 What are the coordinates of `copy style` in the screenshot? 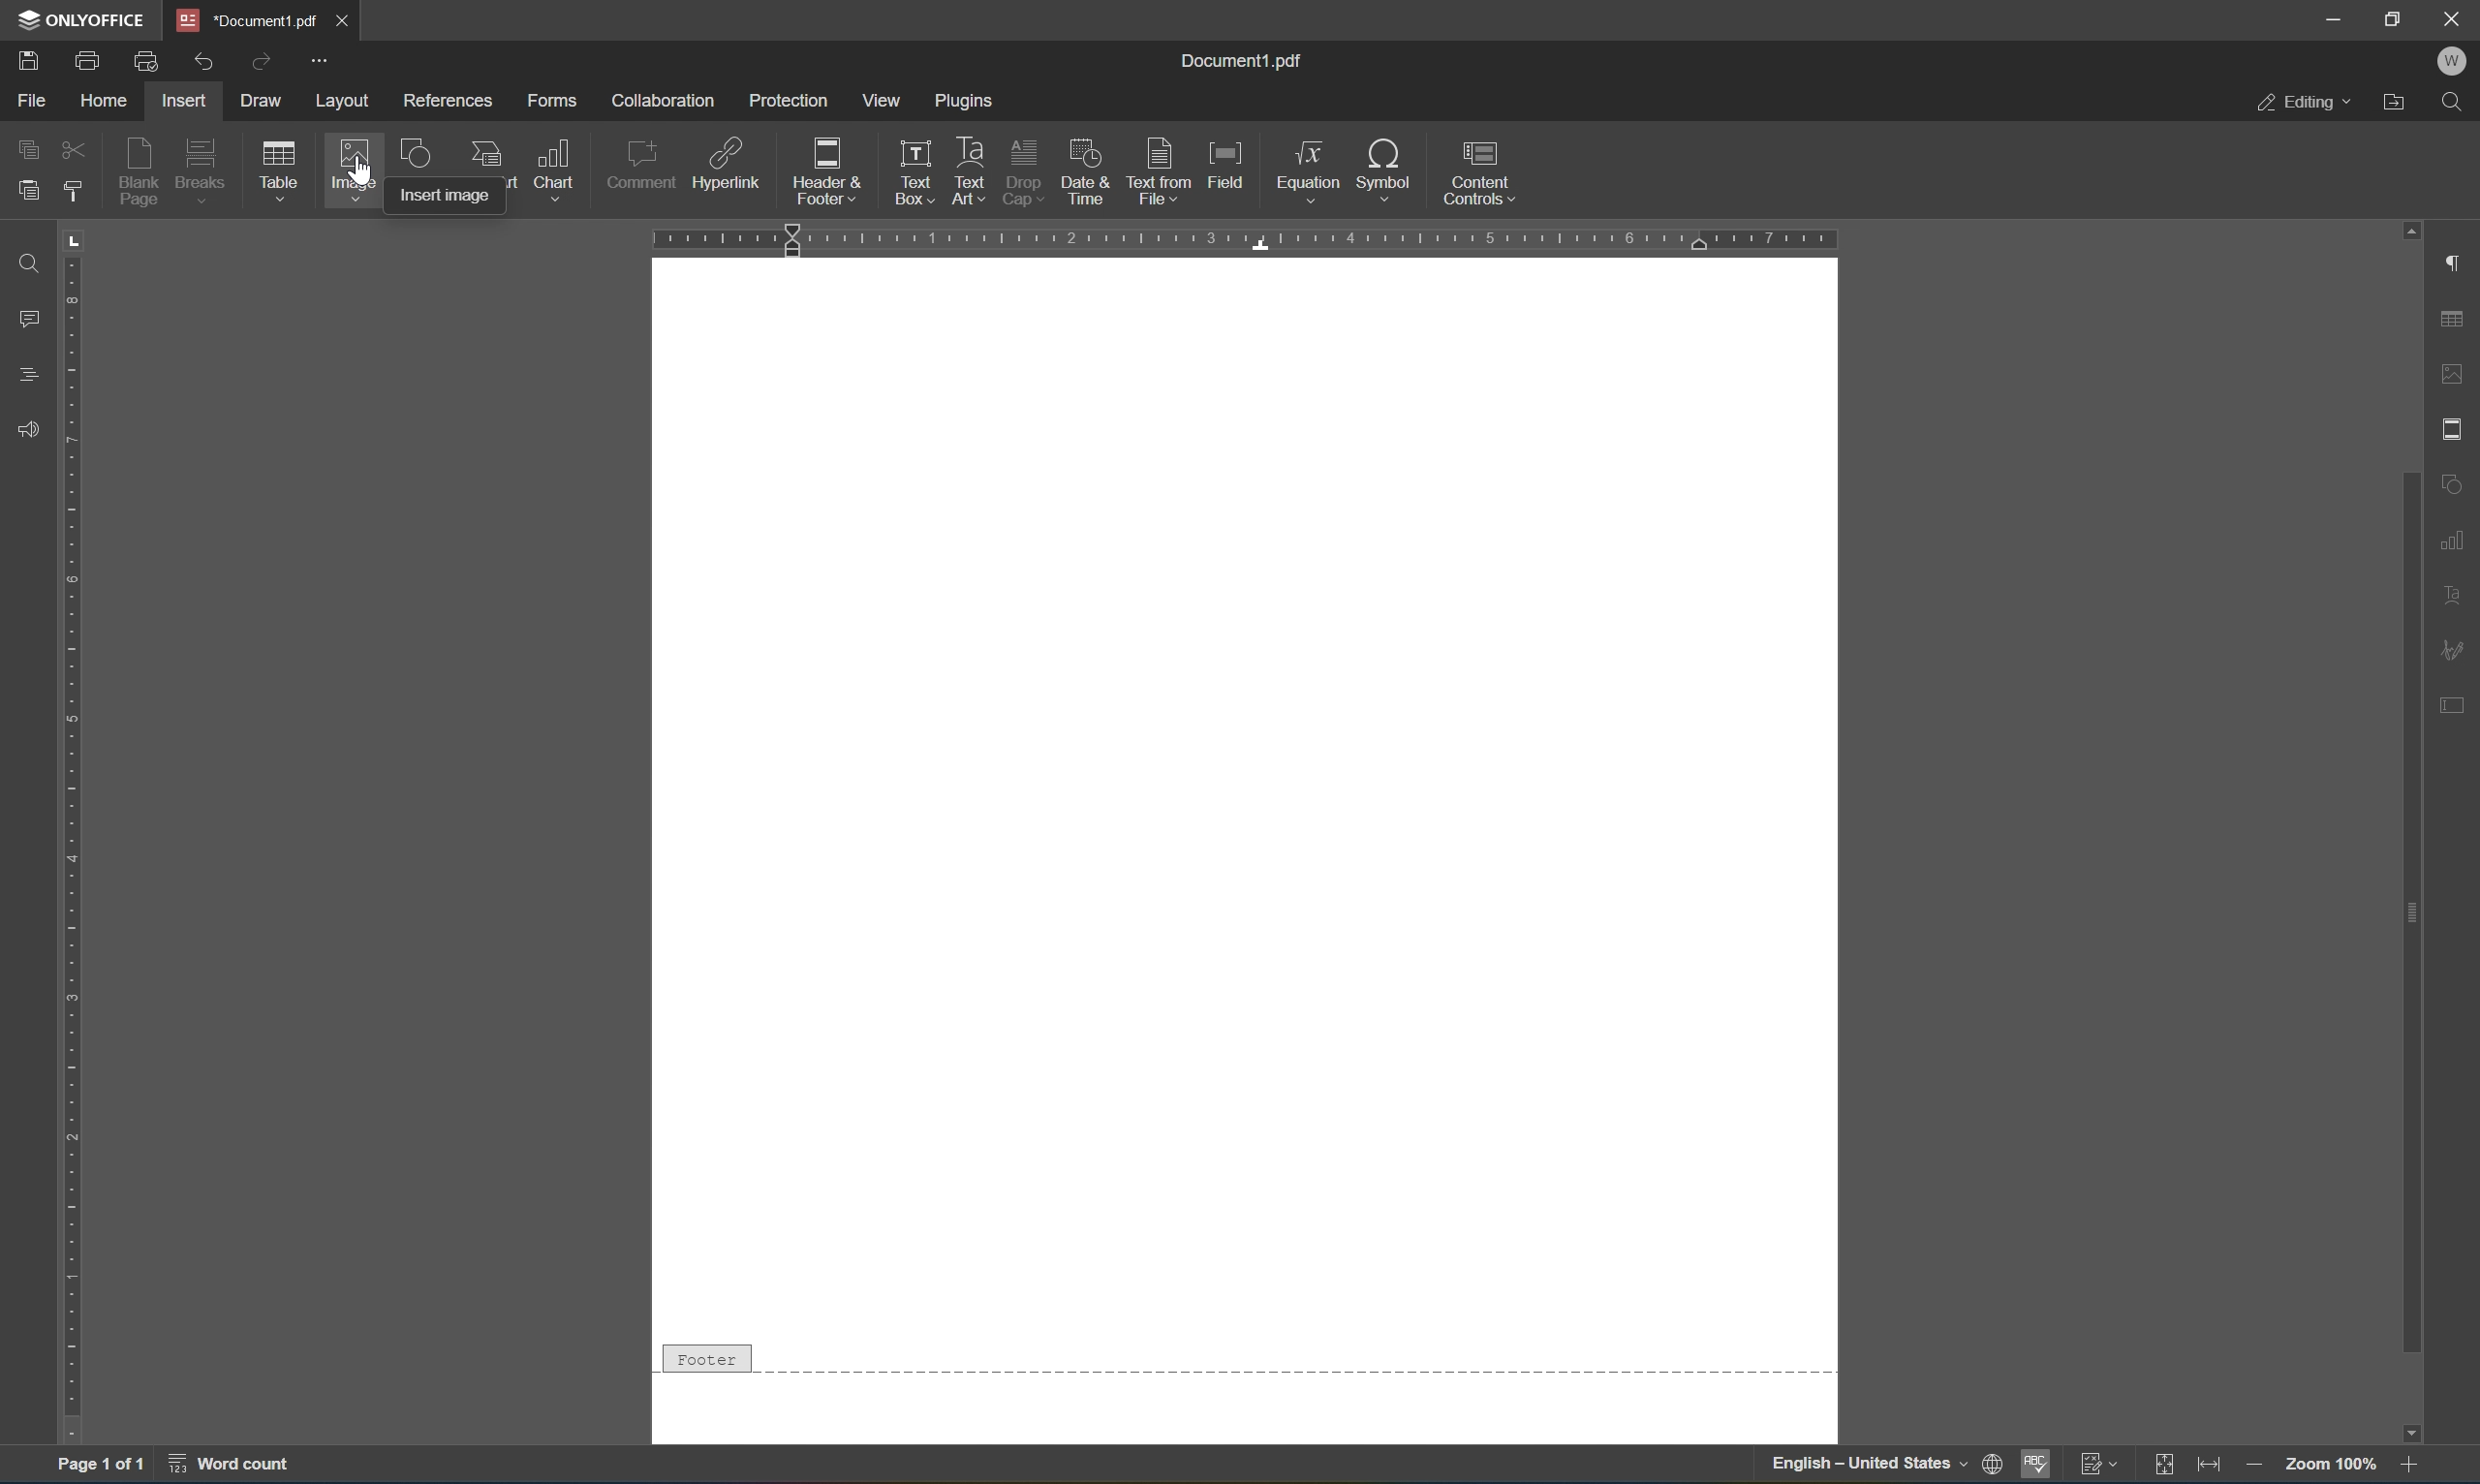 It's located at (71, 189).